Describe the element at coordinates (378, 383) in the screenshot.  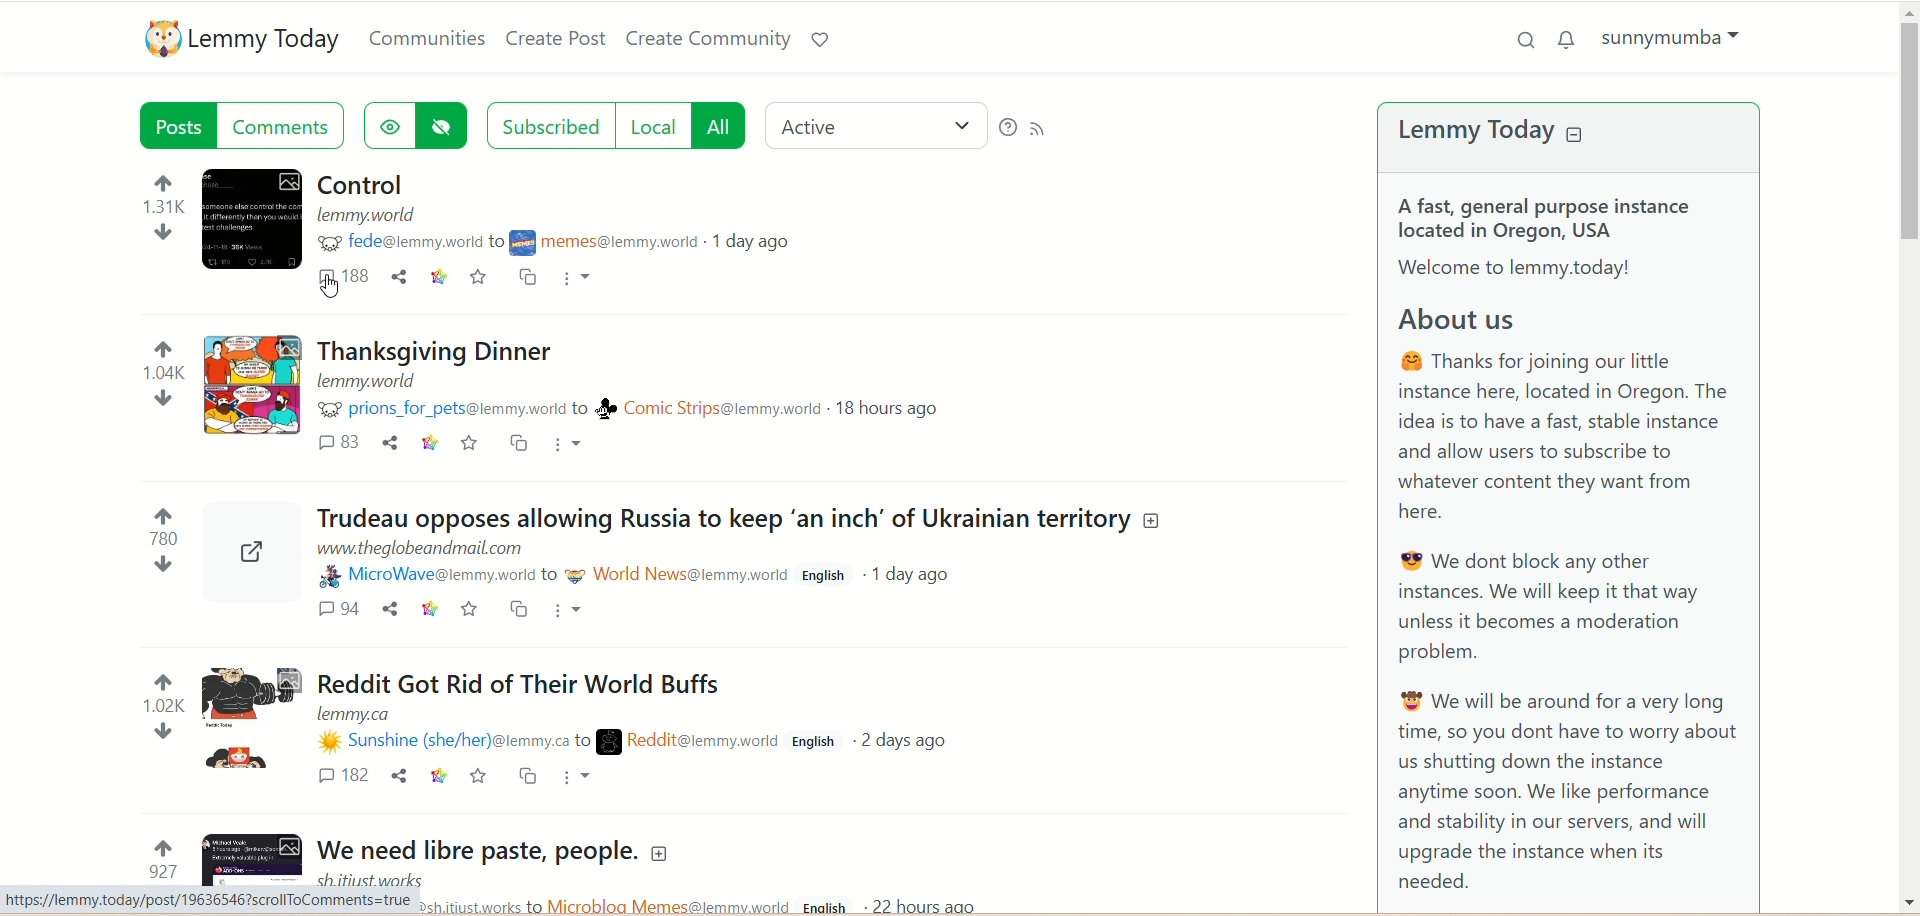
I see `URL` at that location.